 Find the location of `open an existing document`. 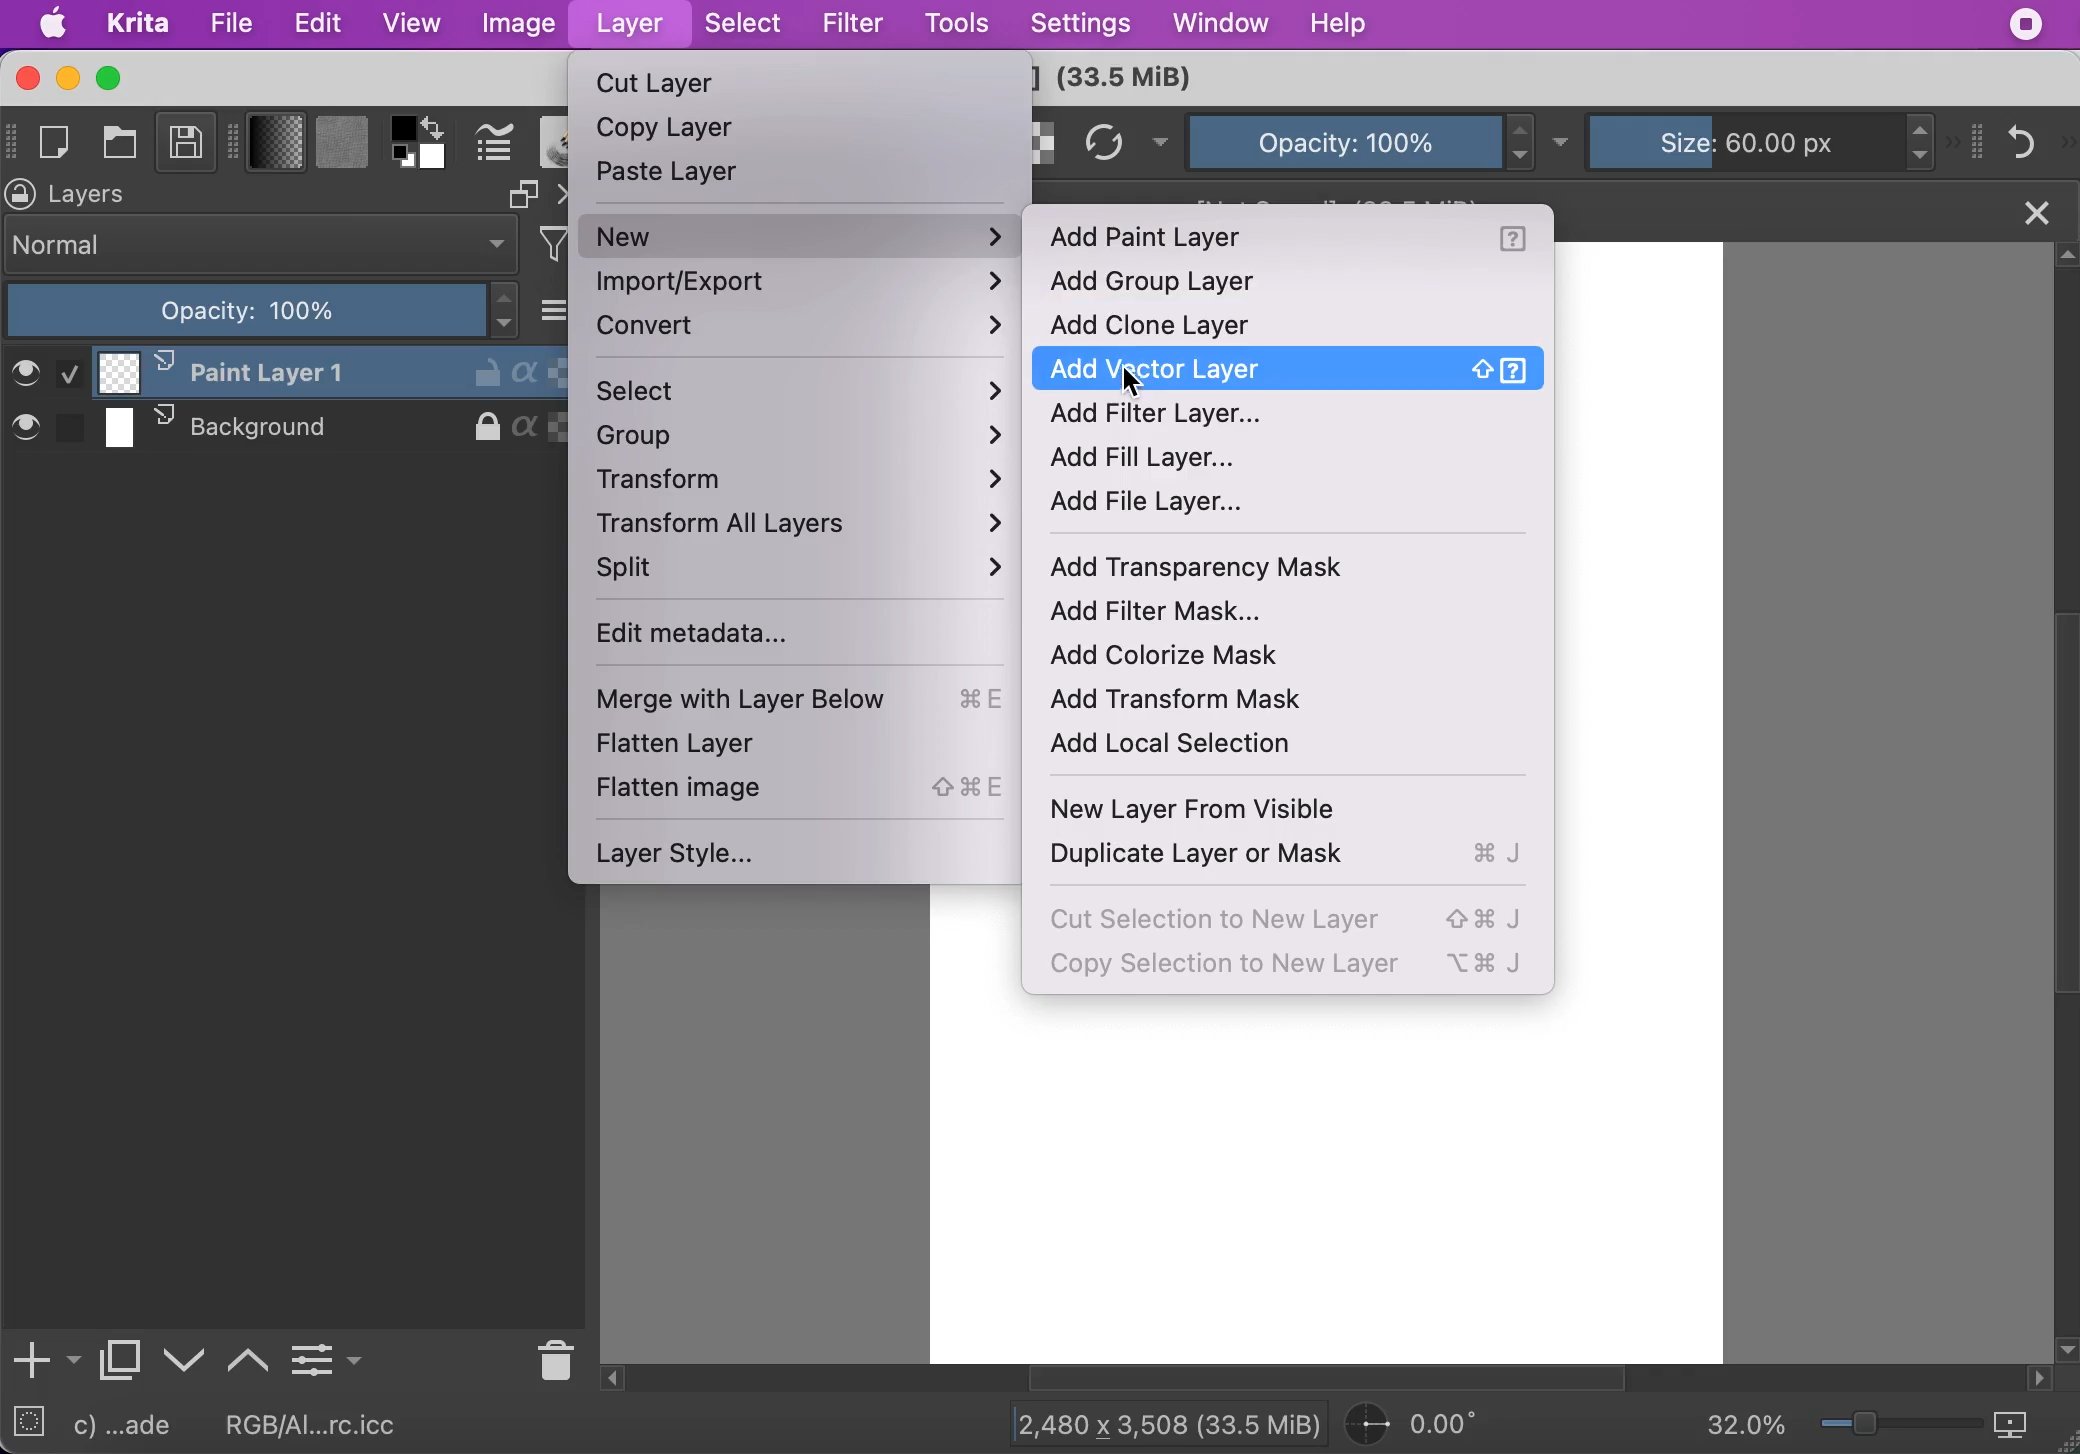

open an existing document is located at coordinates (123, 146).